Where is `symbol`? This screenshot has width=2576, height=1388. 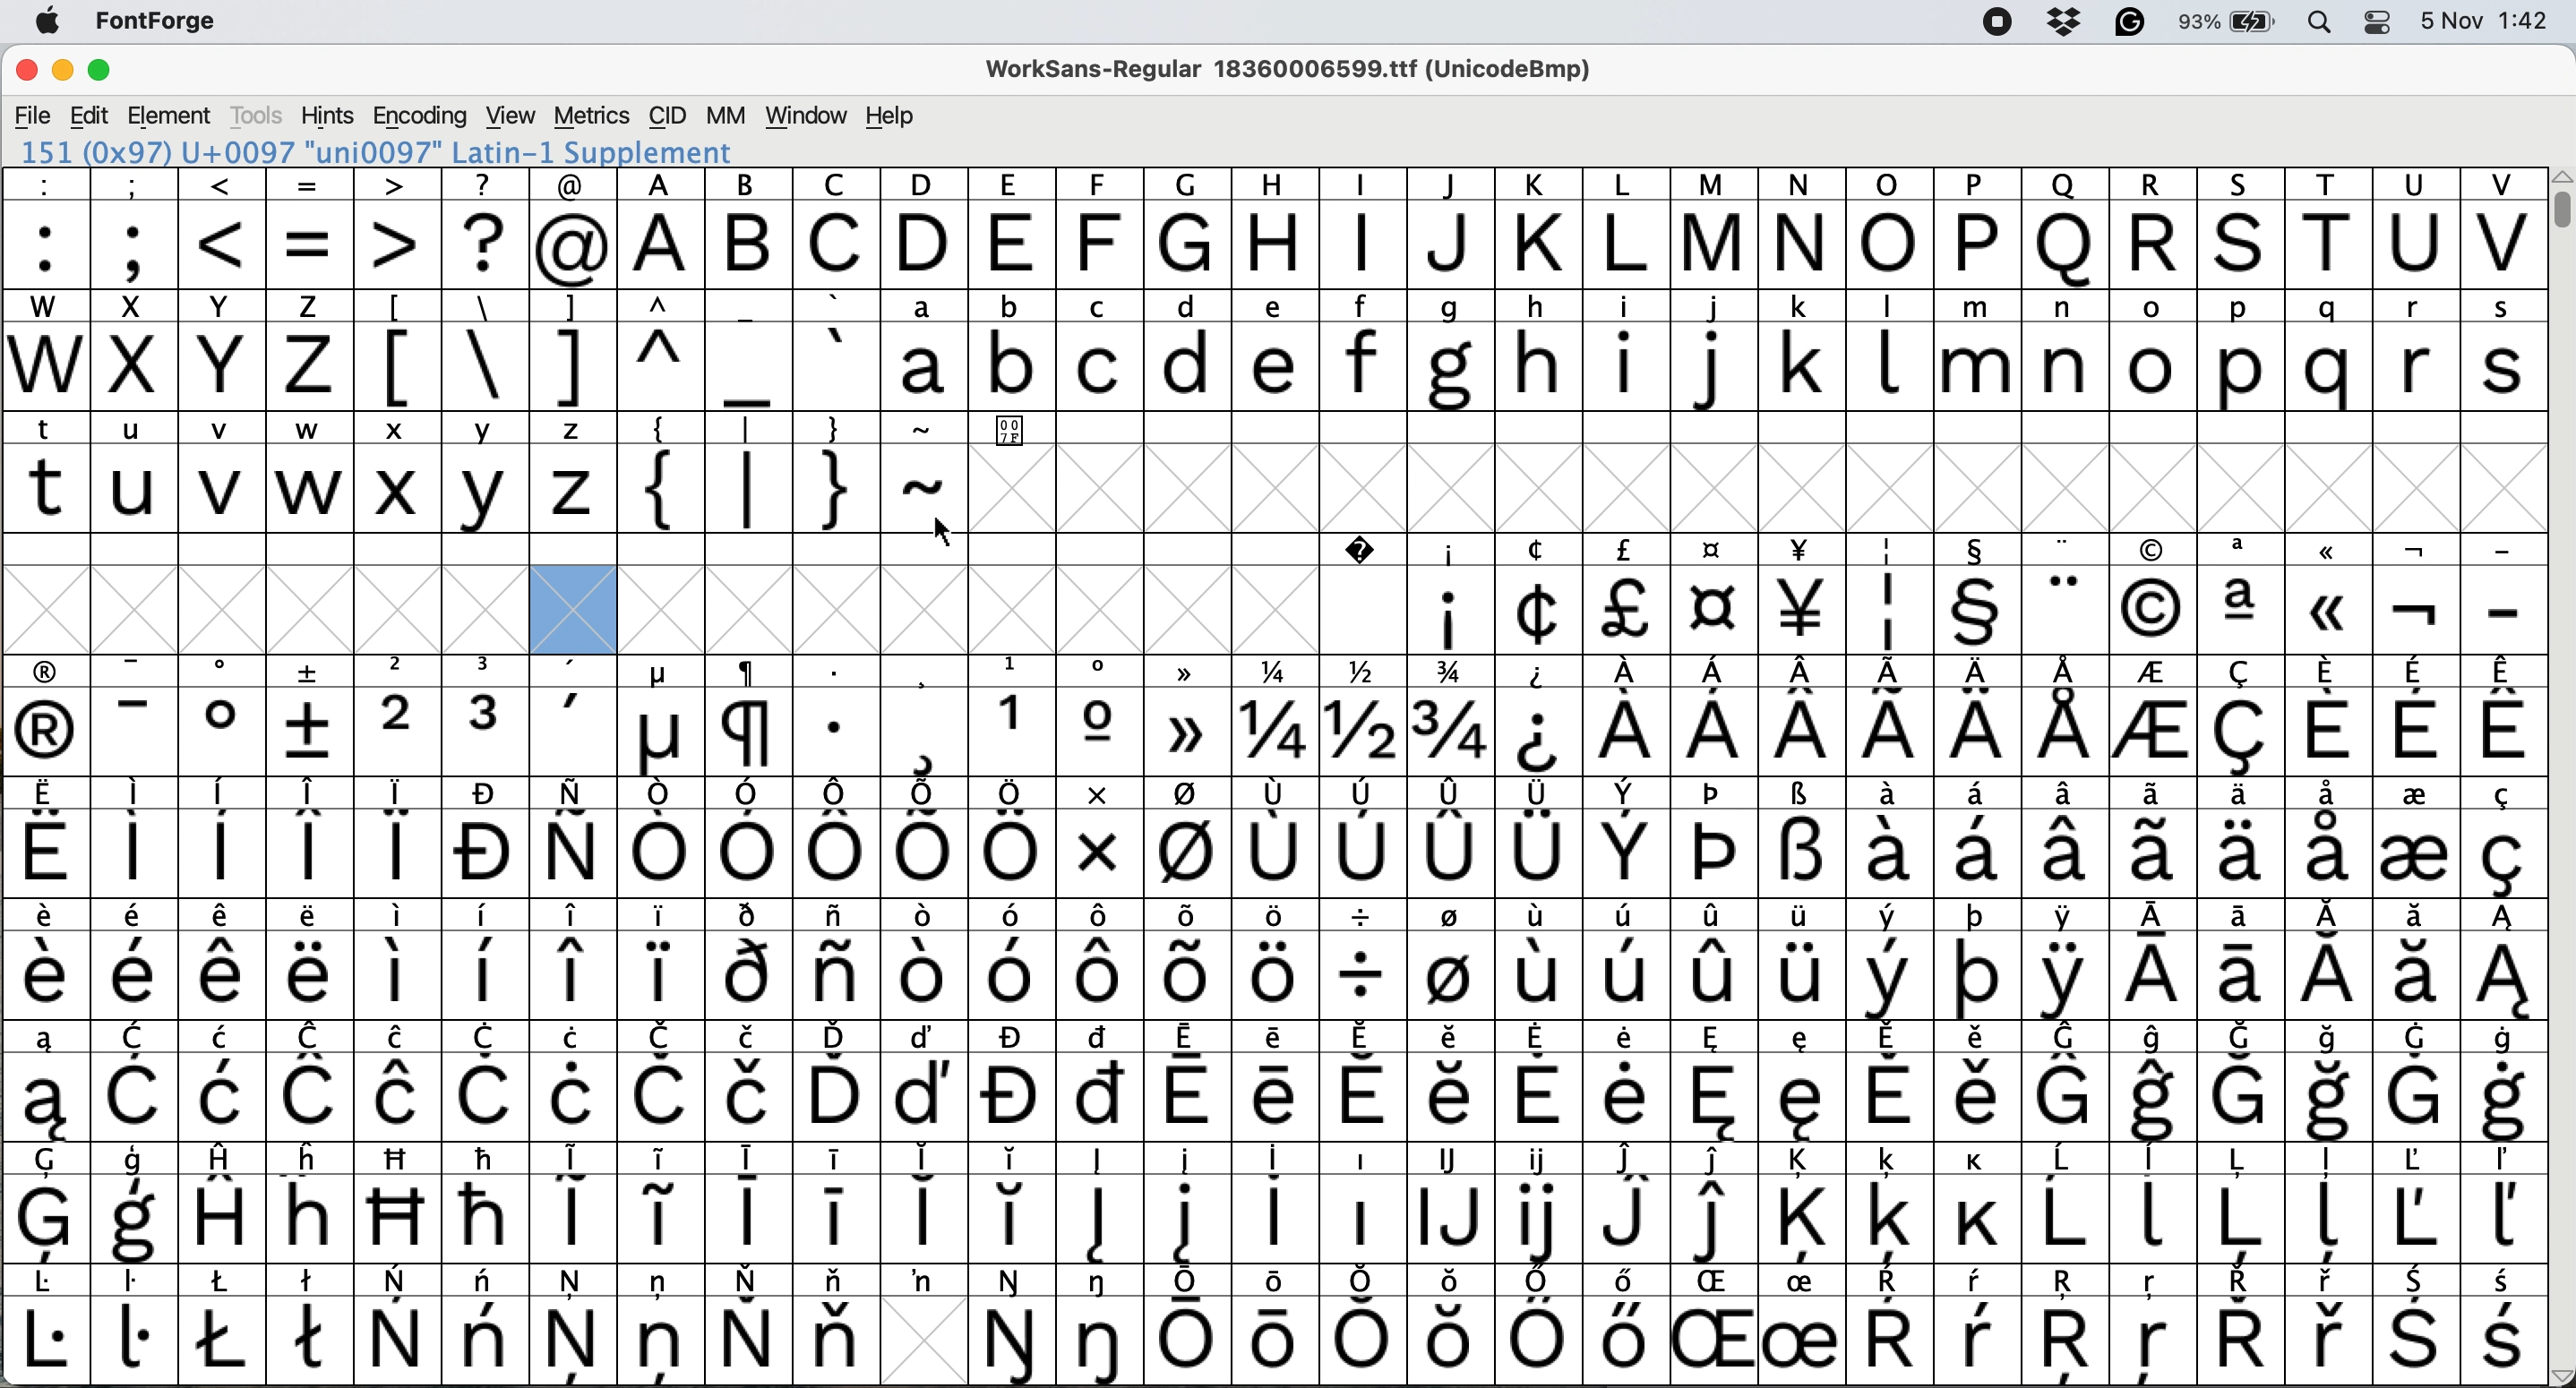
symbol is located at coordinates (2157, 1082).